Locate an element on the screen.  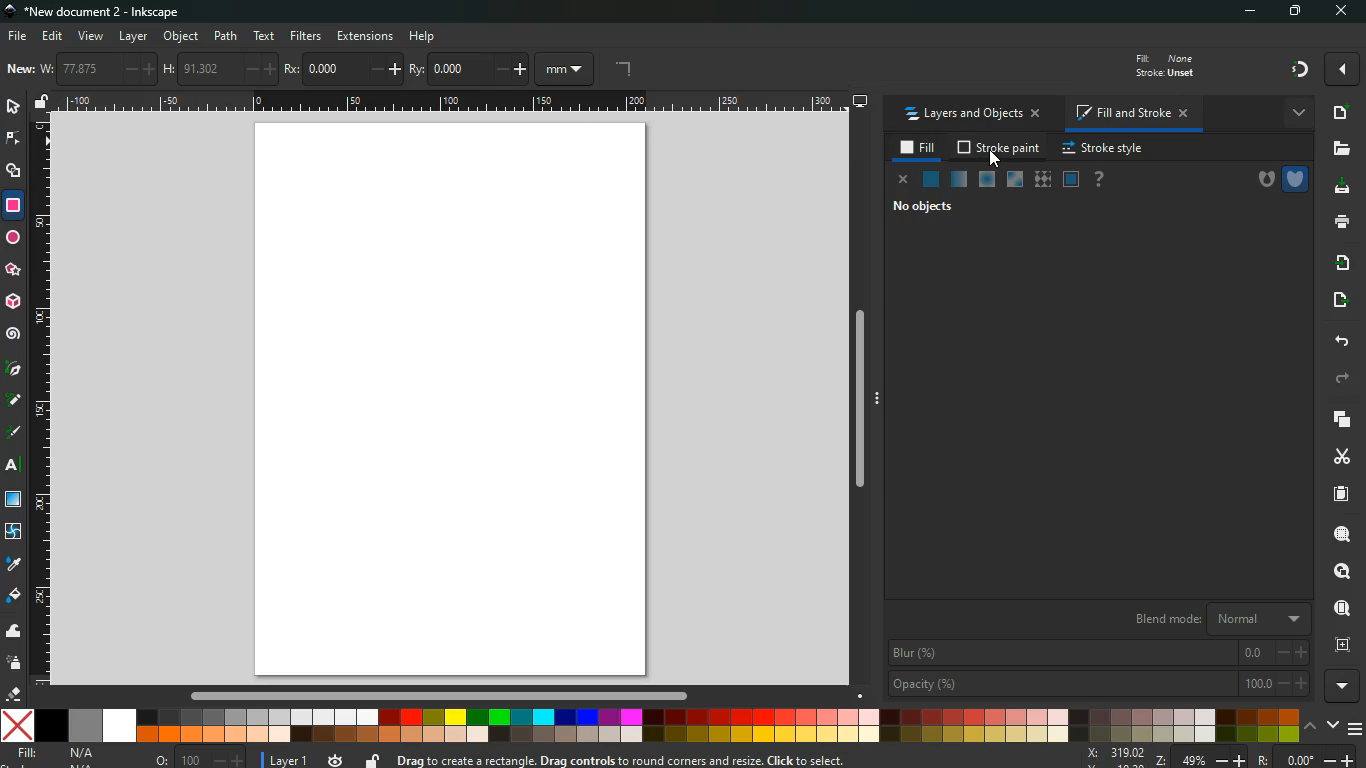
image is located at coordinates (451, 402).